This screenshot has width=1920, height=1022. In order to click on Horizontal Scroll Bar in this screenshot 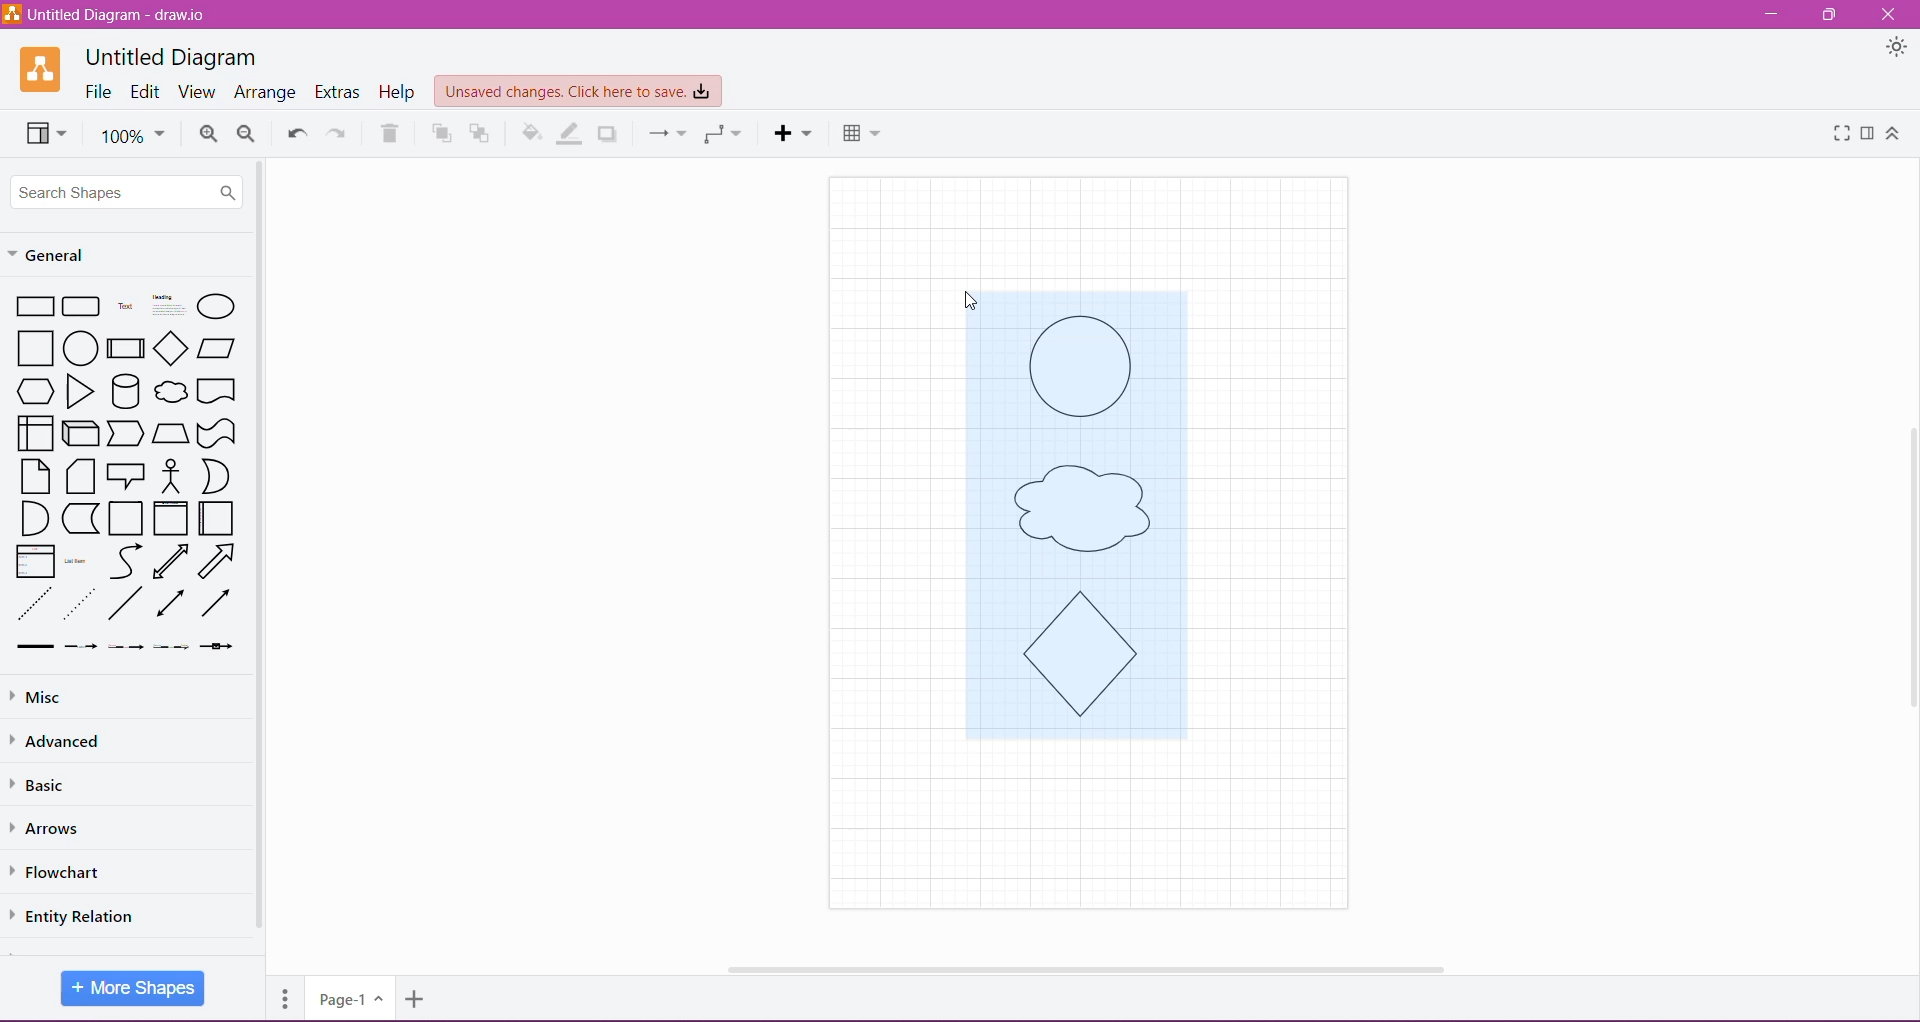, I will do `click(1080, 963)`.